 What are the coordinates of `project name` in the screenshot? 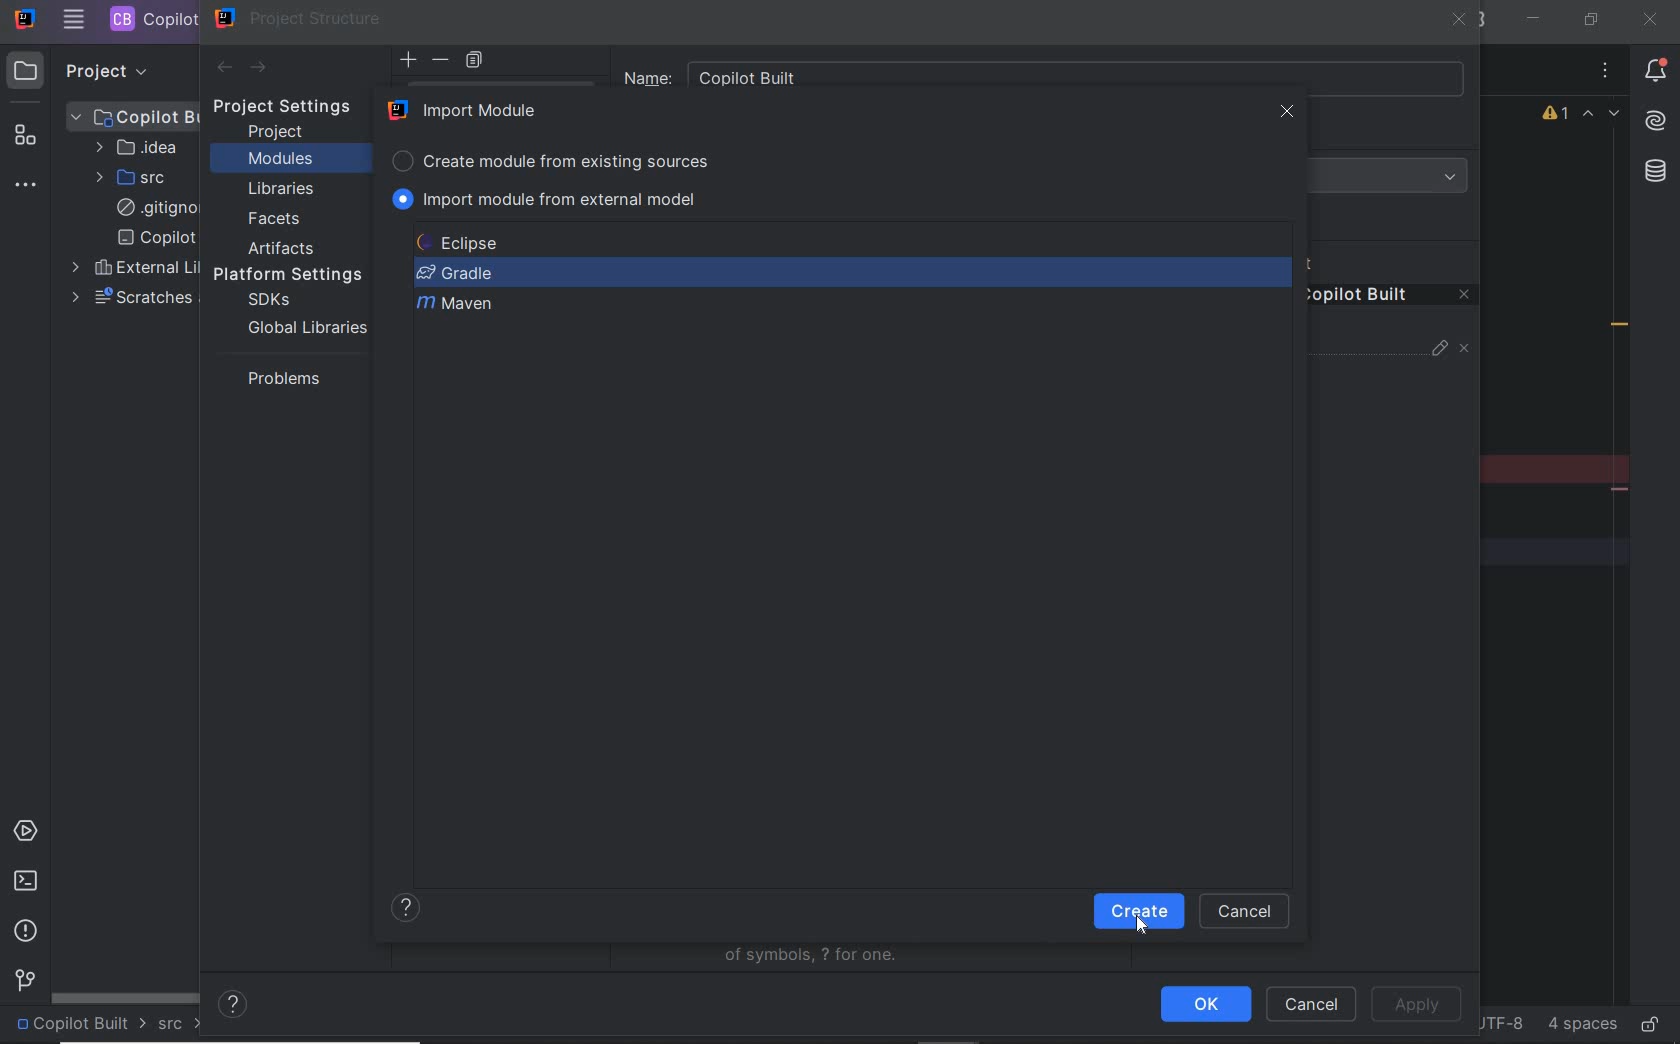 It's located at (80, 1025).